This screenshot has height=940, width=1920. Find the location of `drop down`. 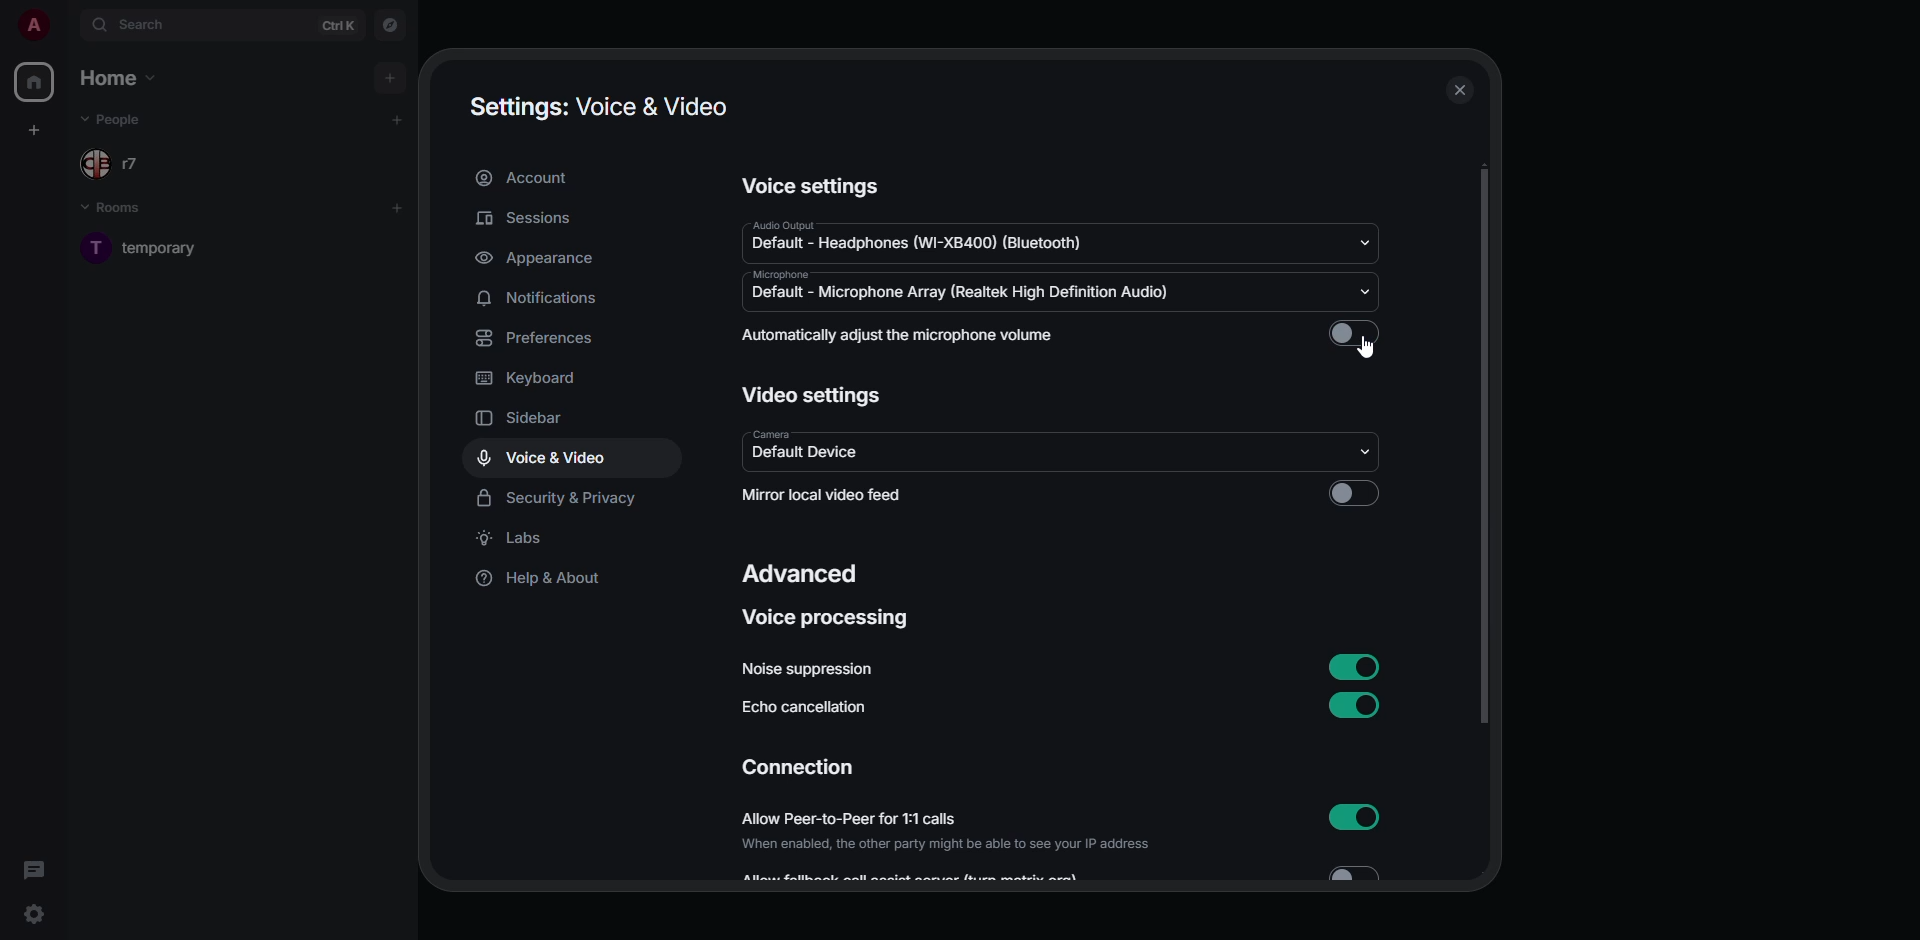

drop down is located at coordinates (1368, 292).